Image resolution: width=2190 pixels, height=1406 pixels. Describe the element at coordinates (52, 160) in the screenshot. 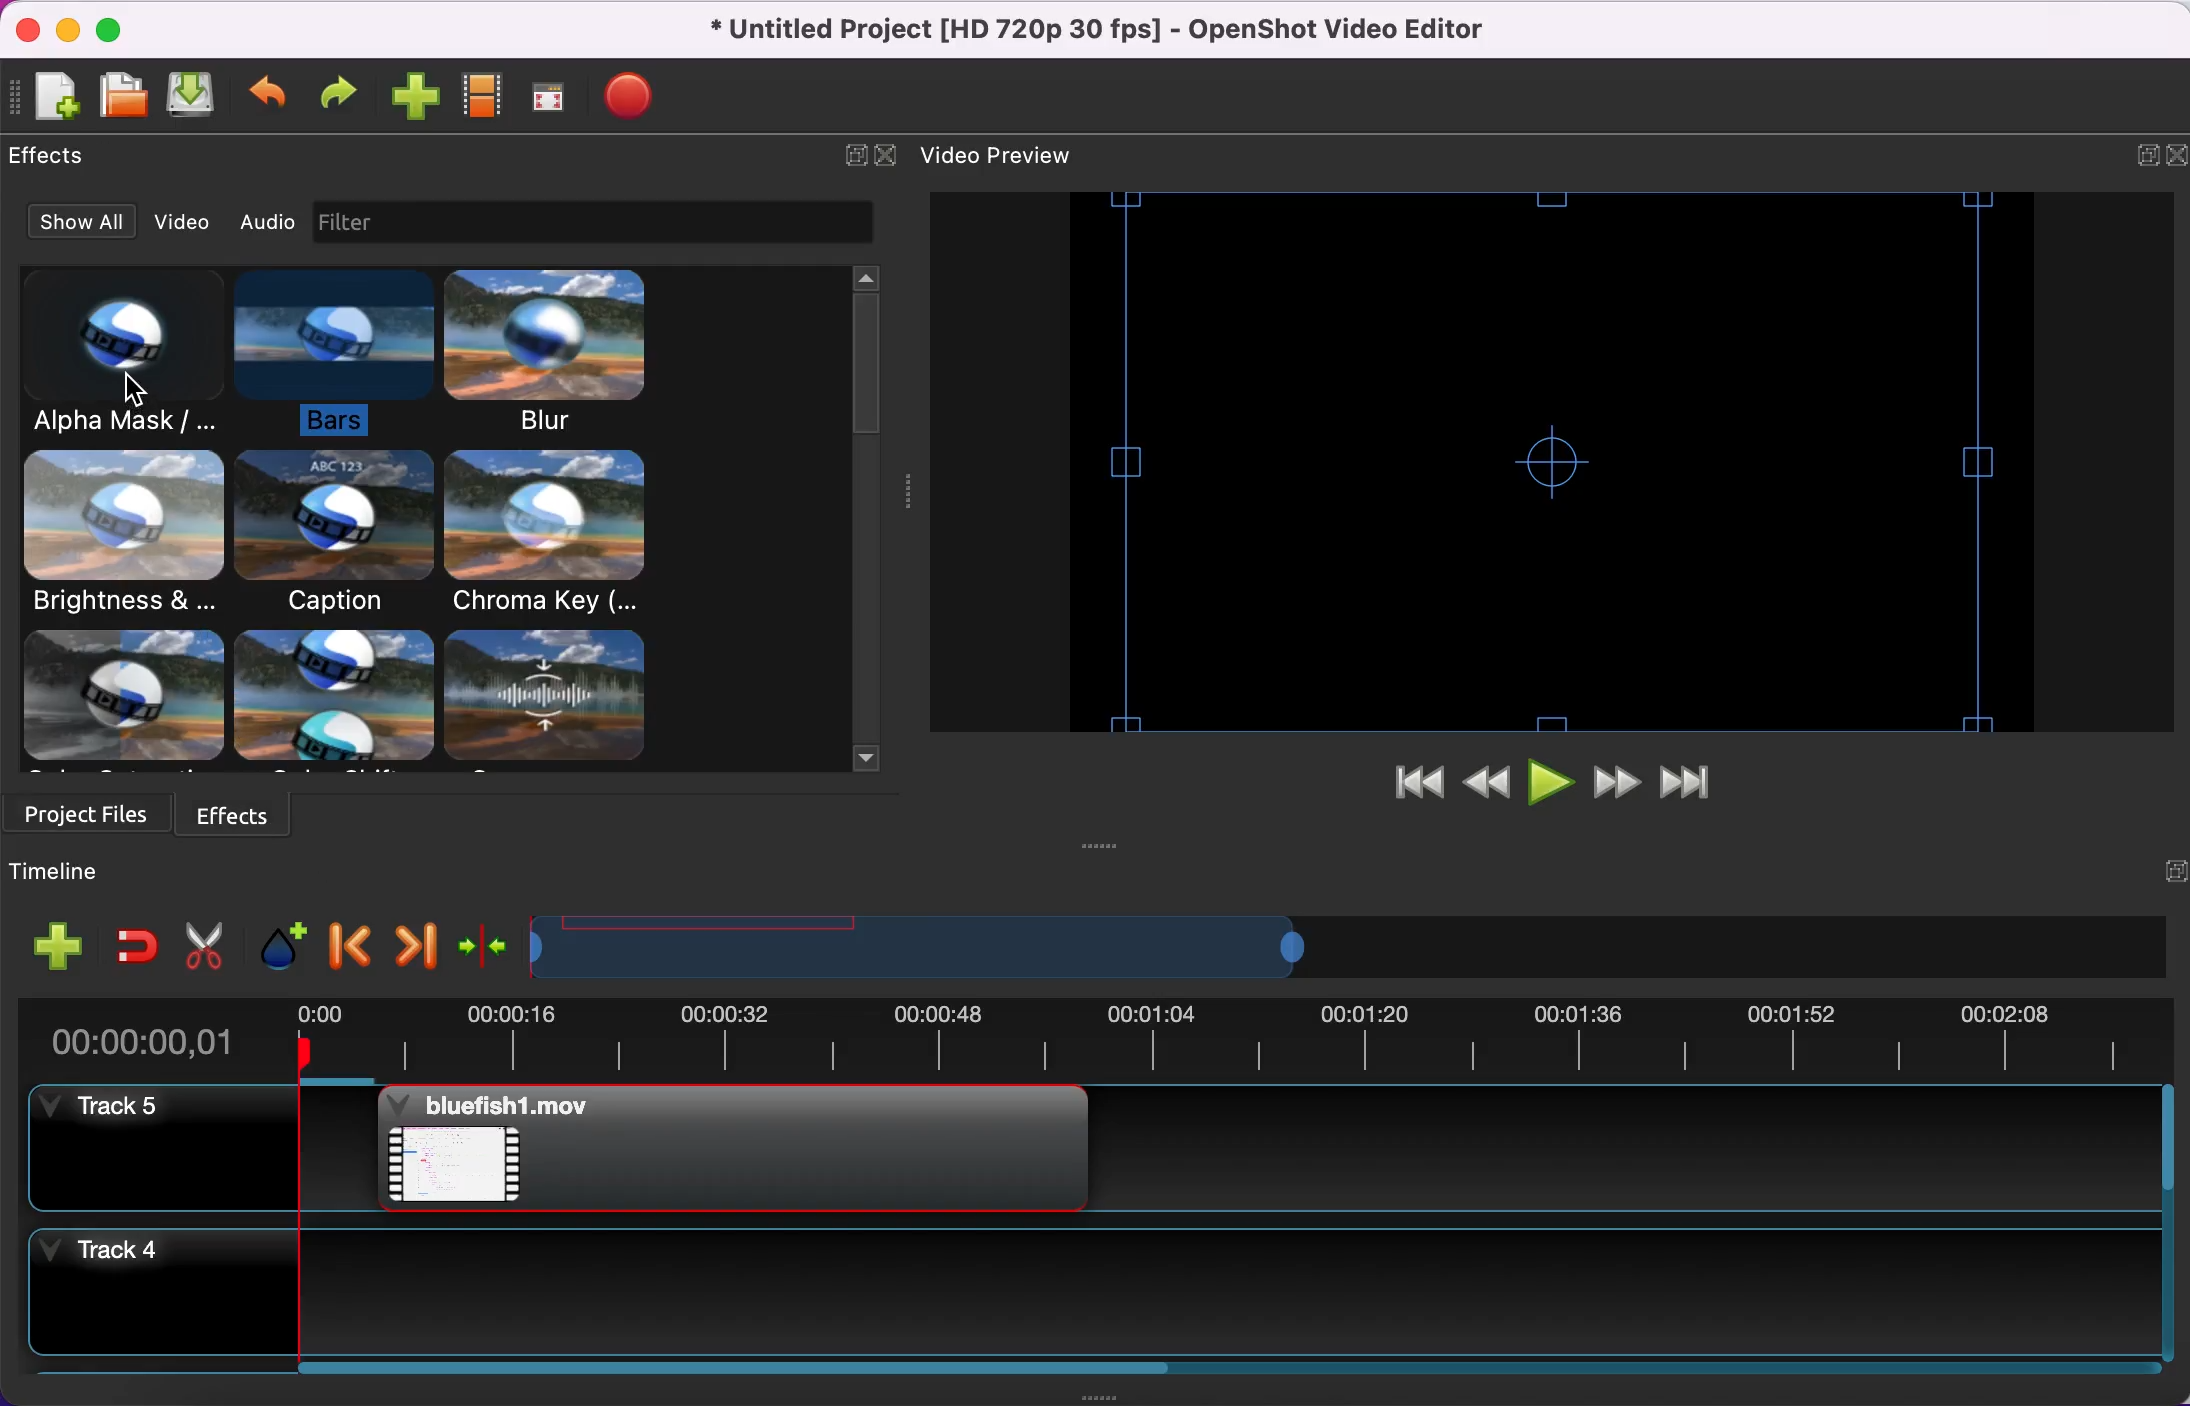

I see `effects` at that location.